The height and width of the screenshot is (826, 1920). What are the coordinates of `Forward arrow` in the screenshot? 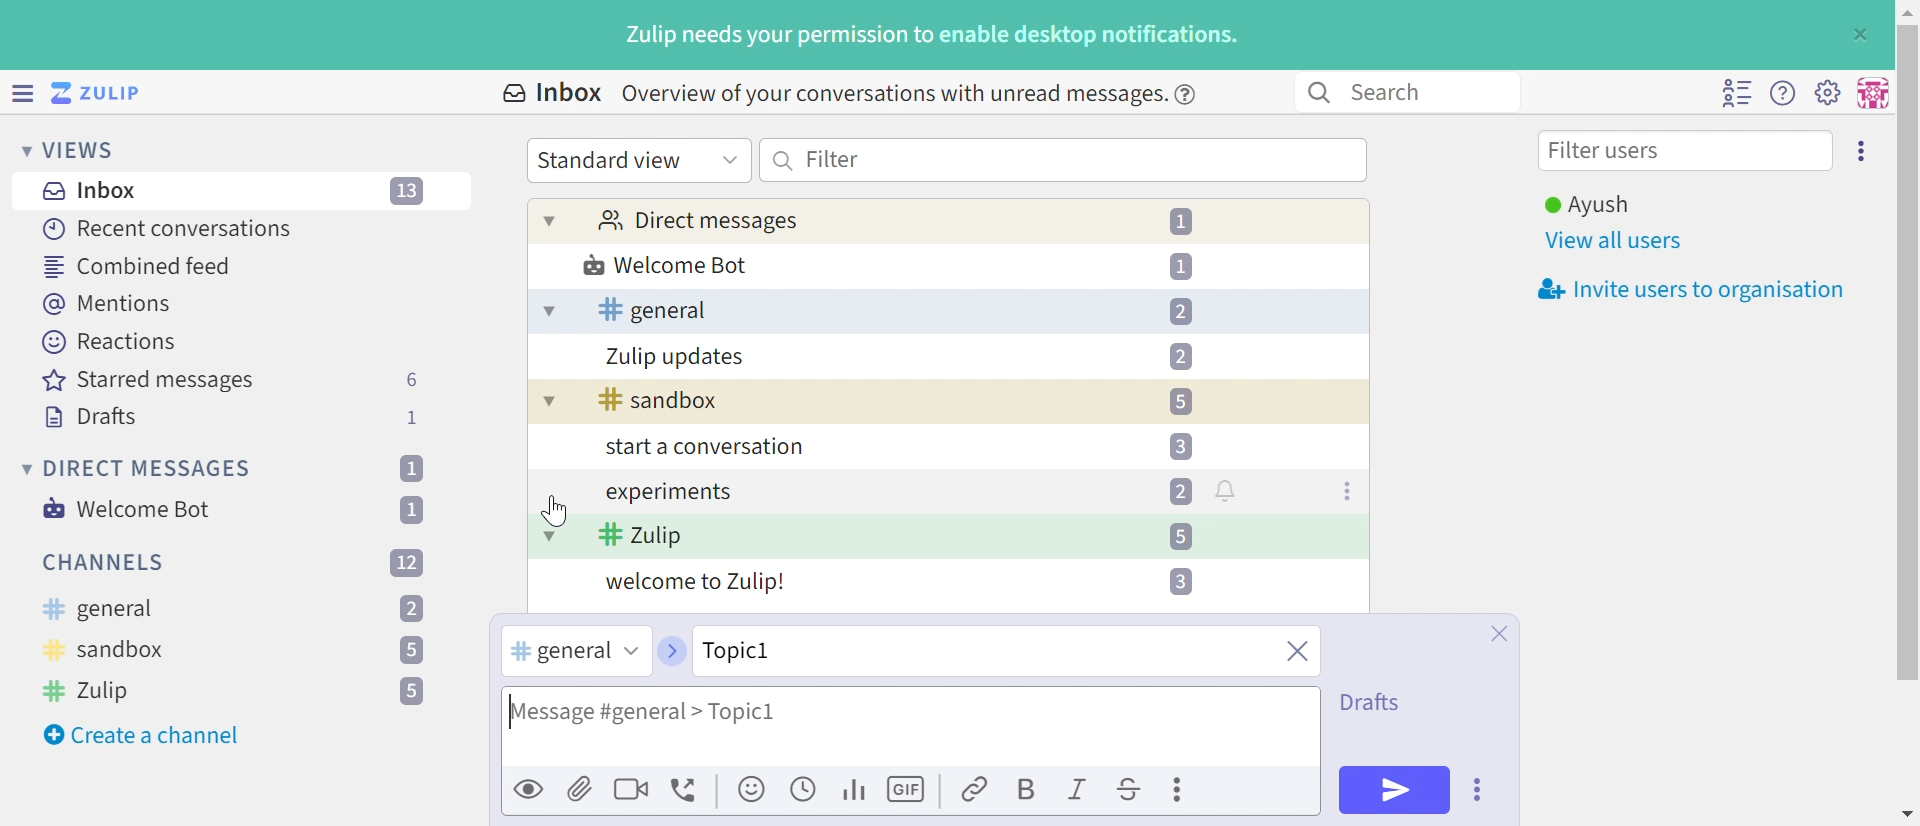 It's located at (670, 651).